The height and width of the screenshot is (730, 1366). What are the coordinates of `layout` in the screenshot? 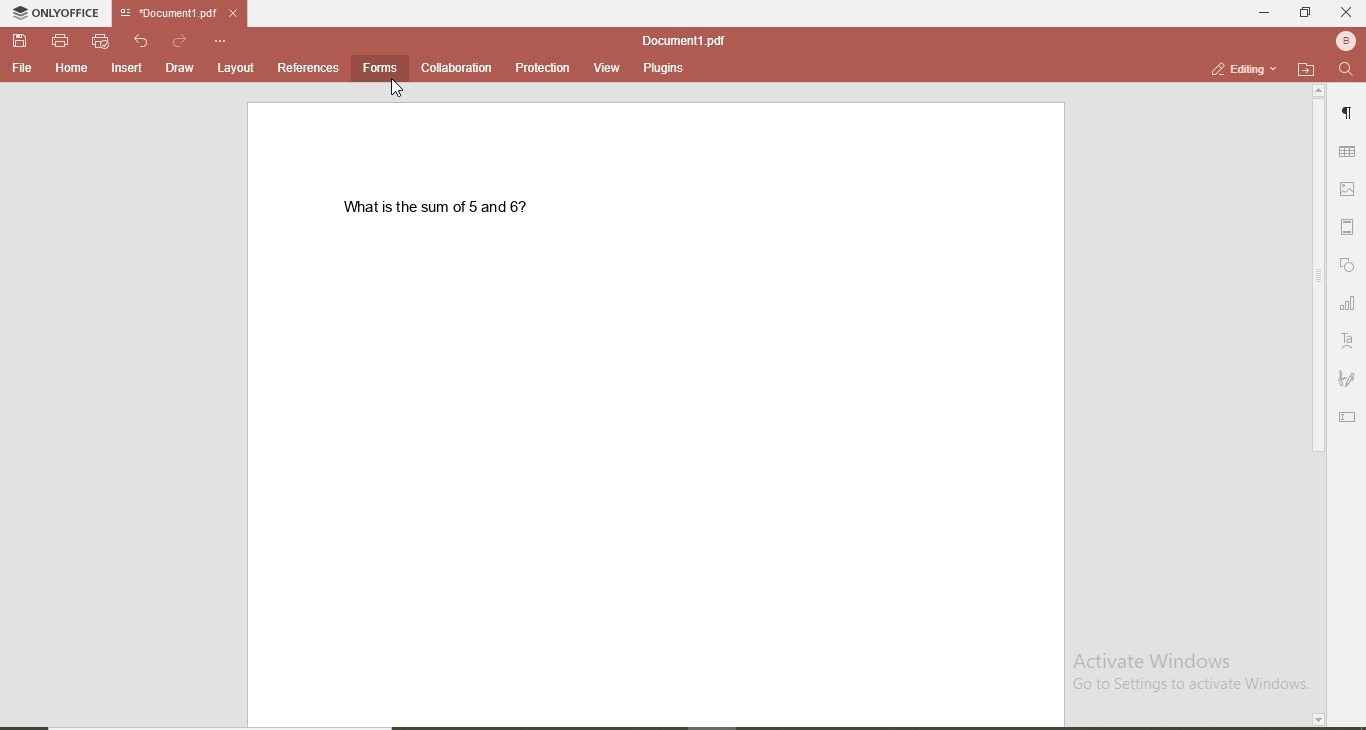 It's located at (240, 70).